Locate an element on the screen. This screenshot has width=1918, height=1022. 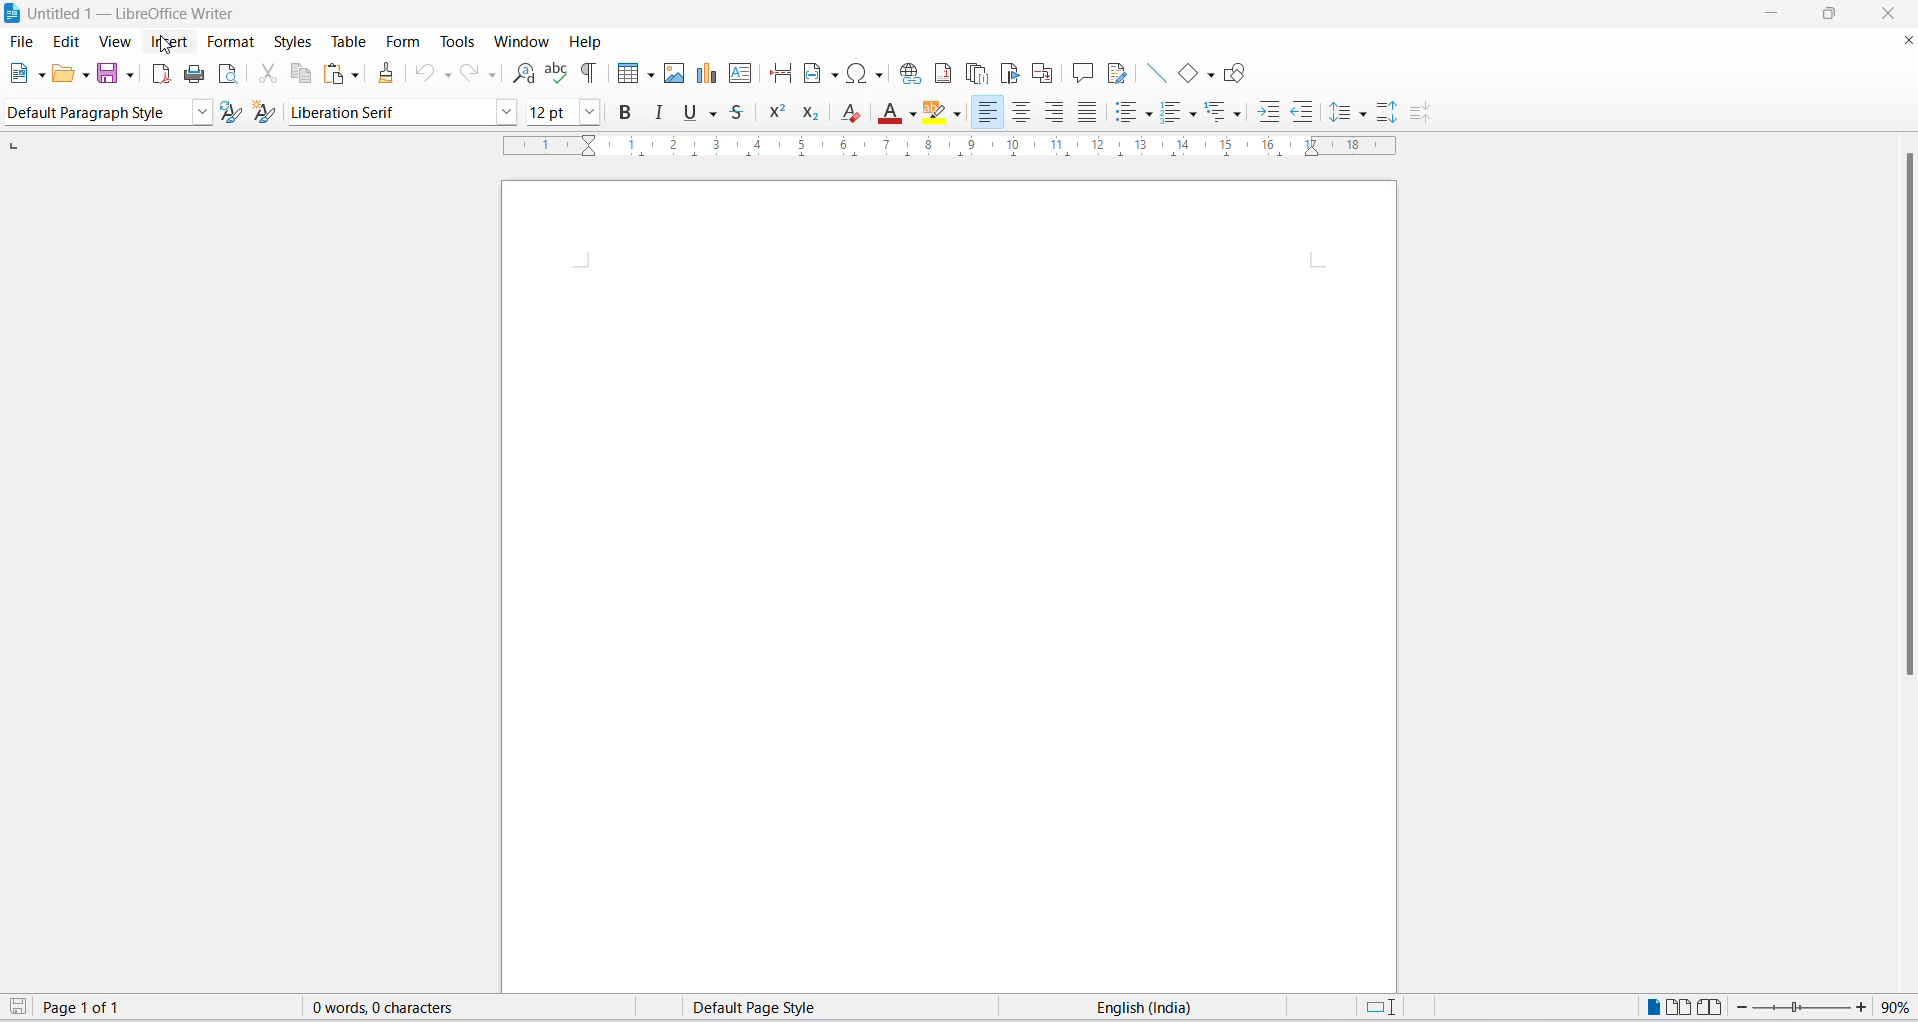
cut is located at coordinates (267, 75).